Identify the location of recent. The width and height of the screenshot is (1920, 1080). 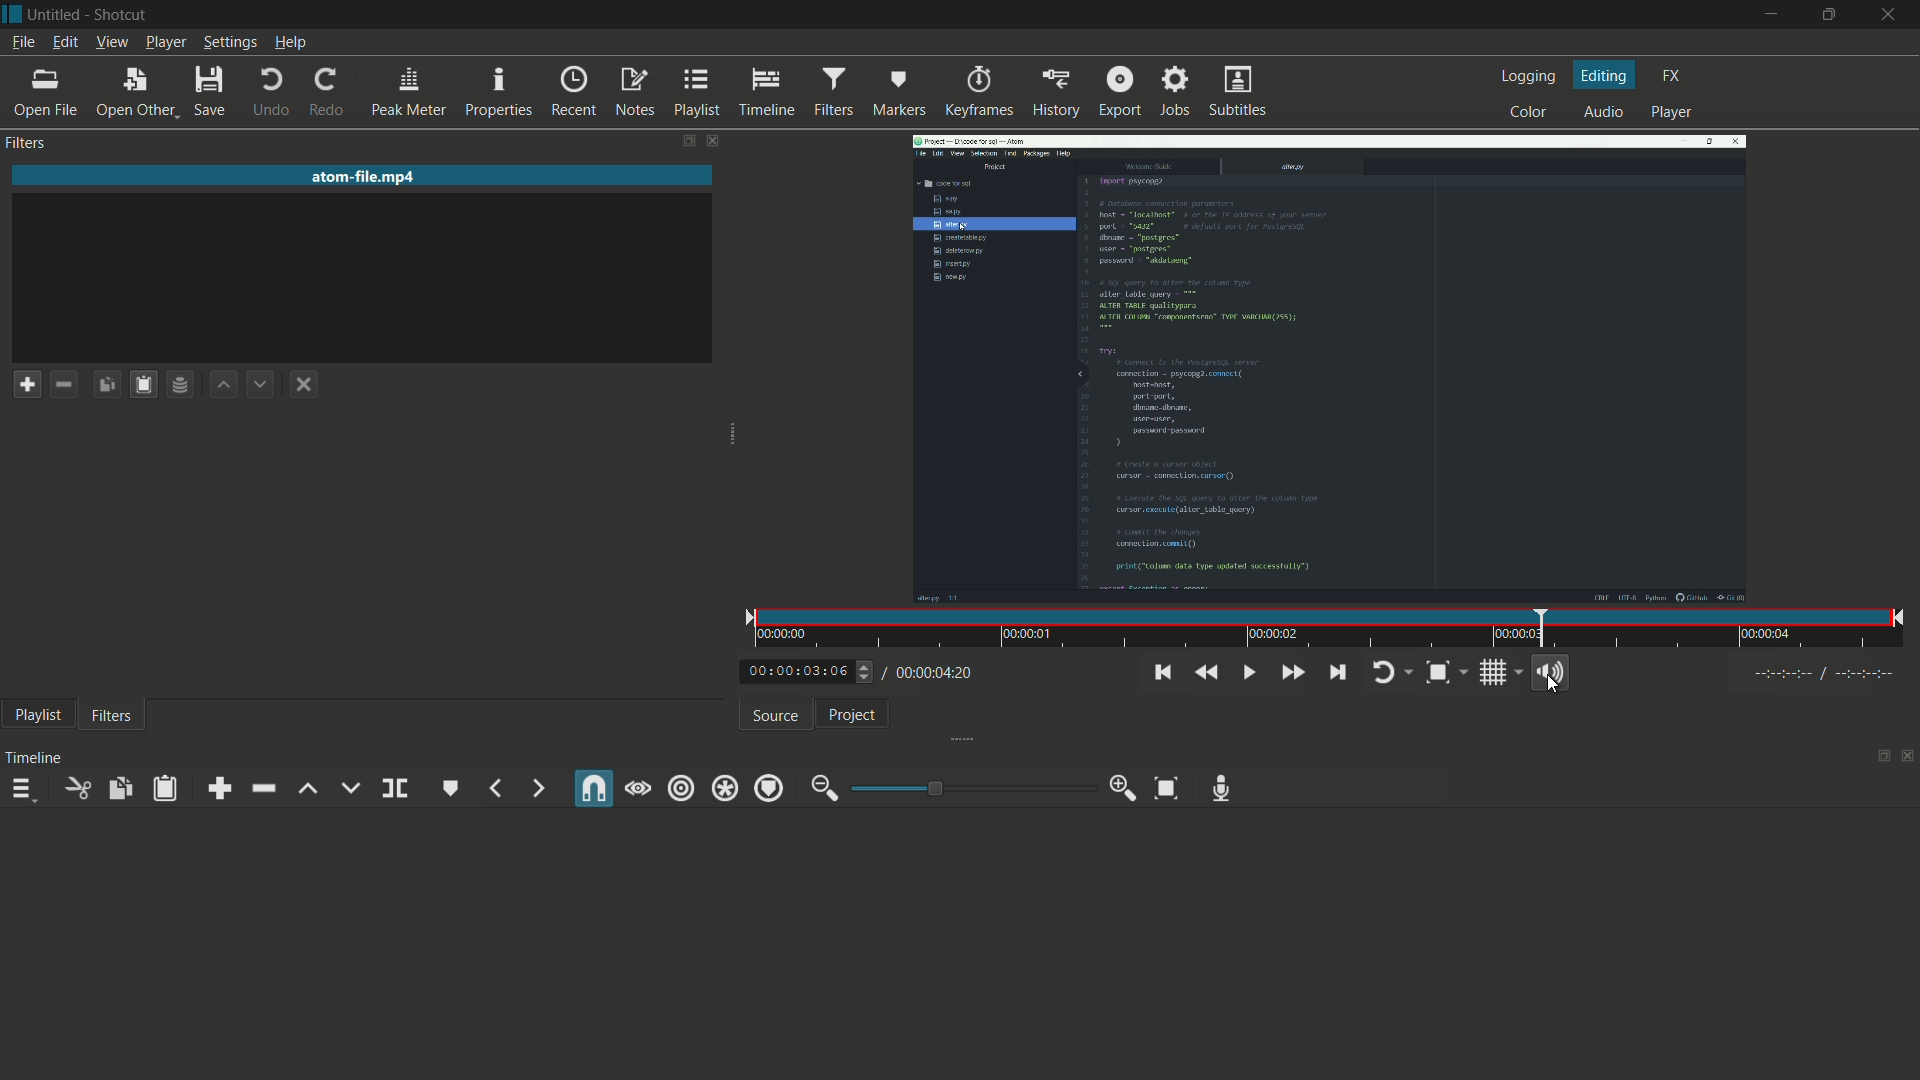
(572, 94).